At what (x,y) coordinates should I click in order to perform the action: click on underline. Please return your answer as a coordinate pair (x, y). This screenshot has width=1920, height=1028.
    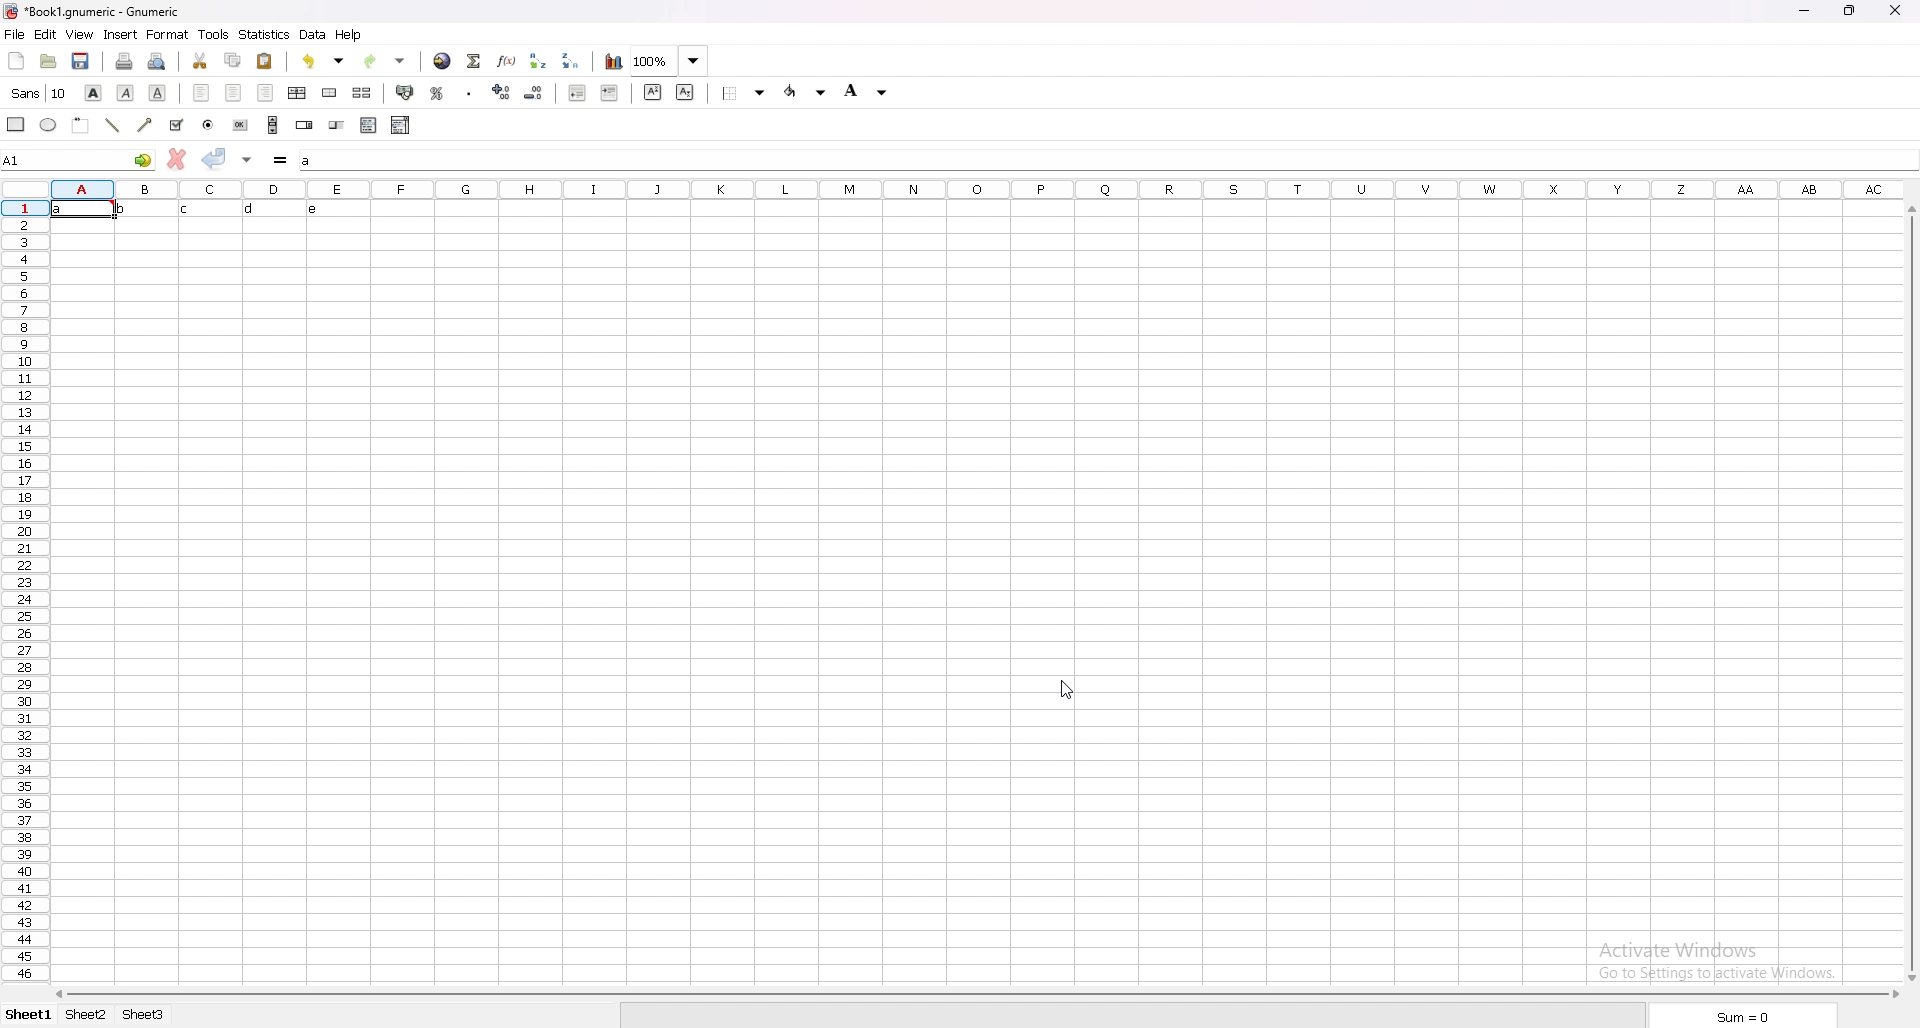
    Looking at the image, I should click on (158, 93).